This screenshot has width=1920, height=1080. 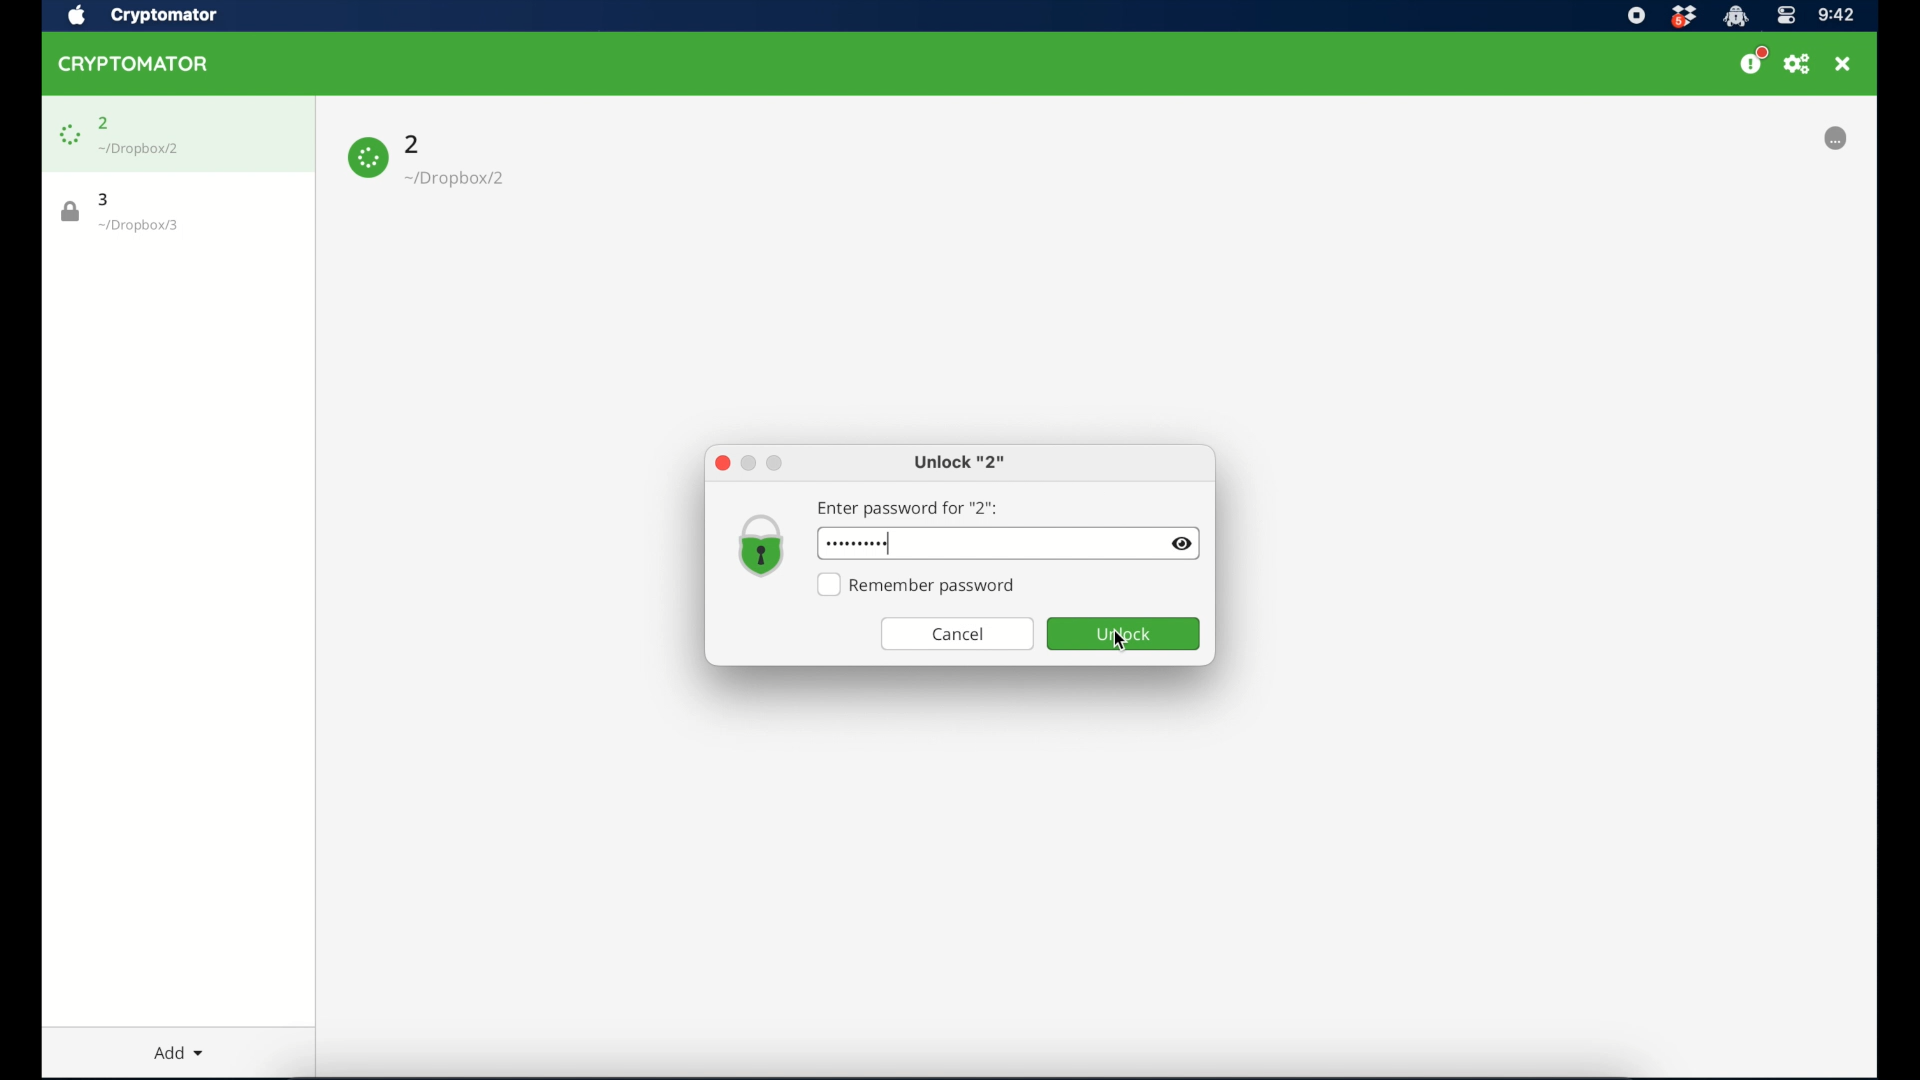 I want to click on cryptomator icon, so click(x=1735, y=17).